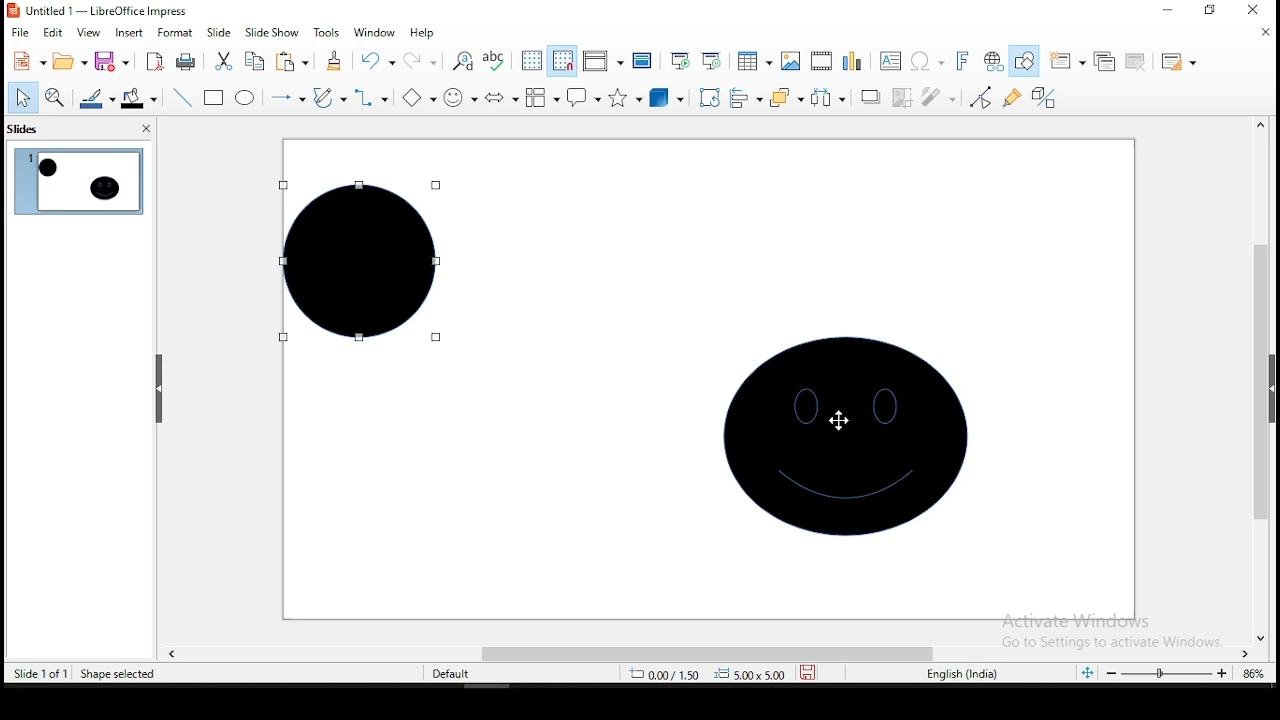 The height and width of the screenshot is (720, 1280). Describe the element at coordinates (641, 61) in the screenshot. I see `master slide` at that location.